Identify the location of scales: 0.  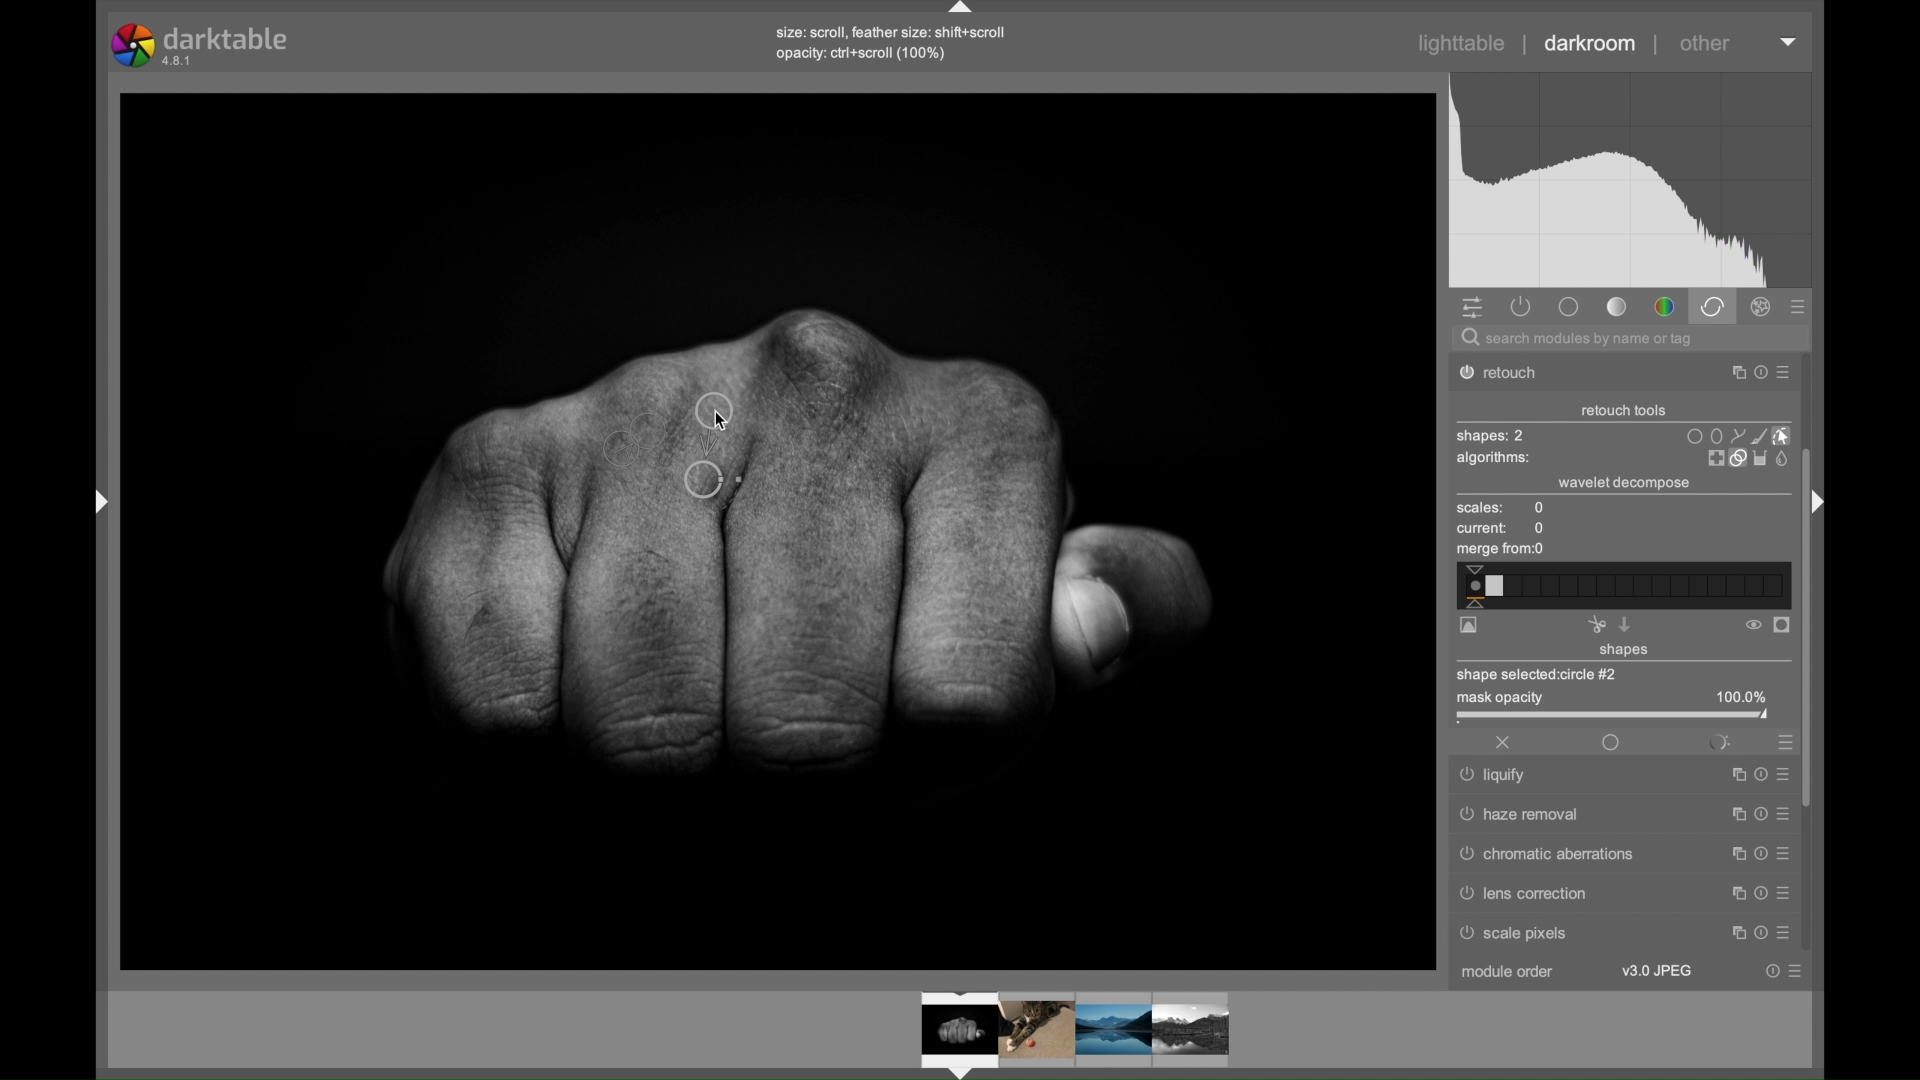
(1501, 509).